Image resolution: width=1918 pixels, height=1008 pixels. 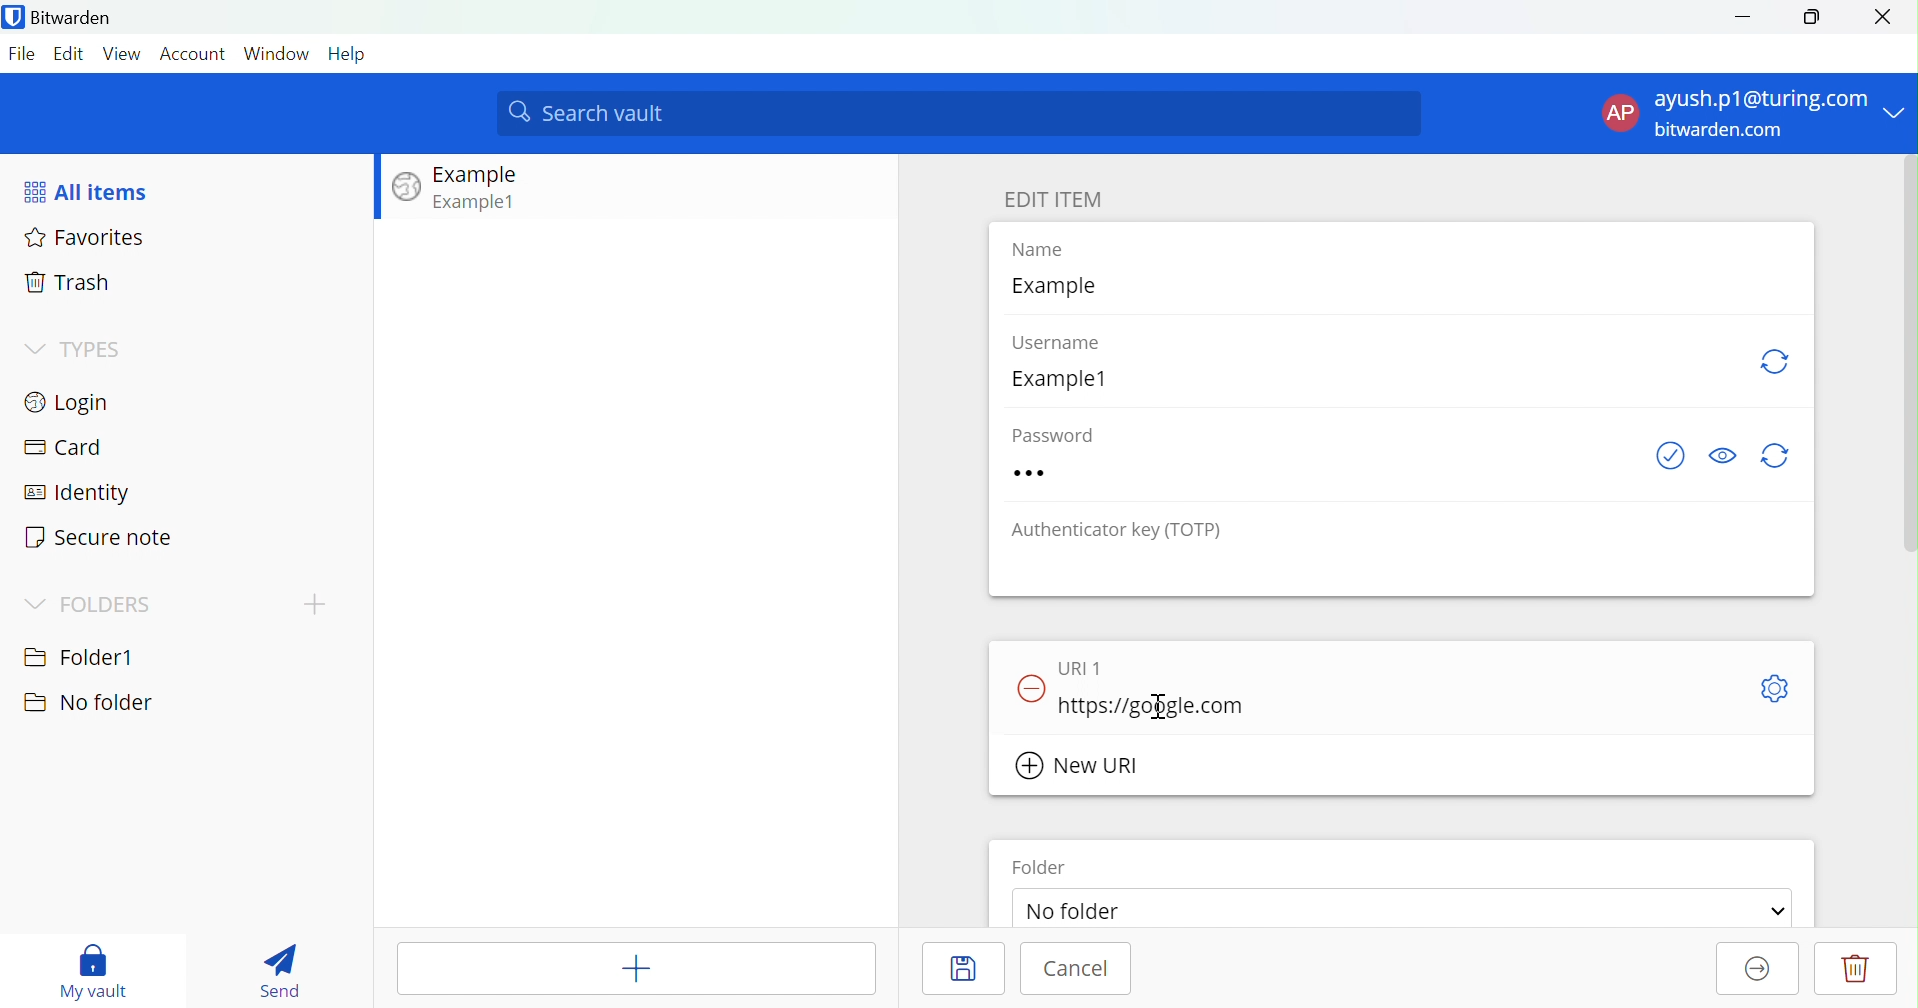 What do you see at coordinates (479, 175) in the screenshot?
I see `Example` at bounding box center [479, 175].